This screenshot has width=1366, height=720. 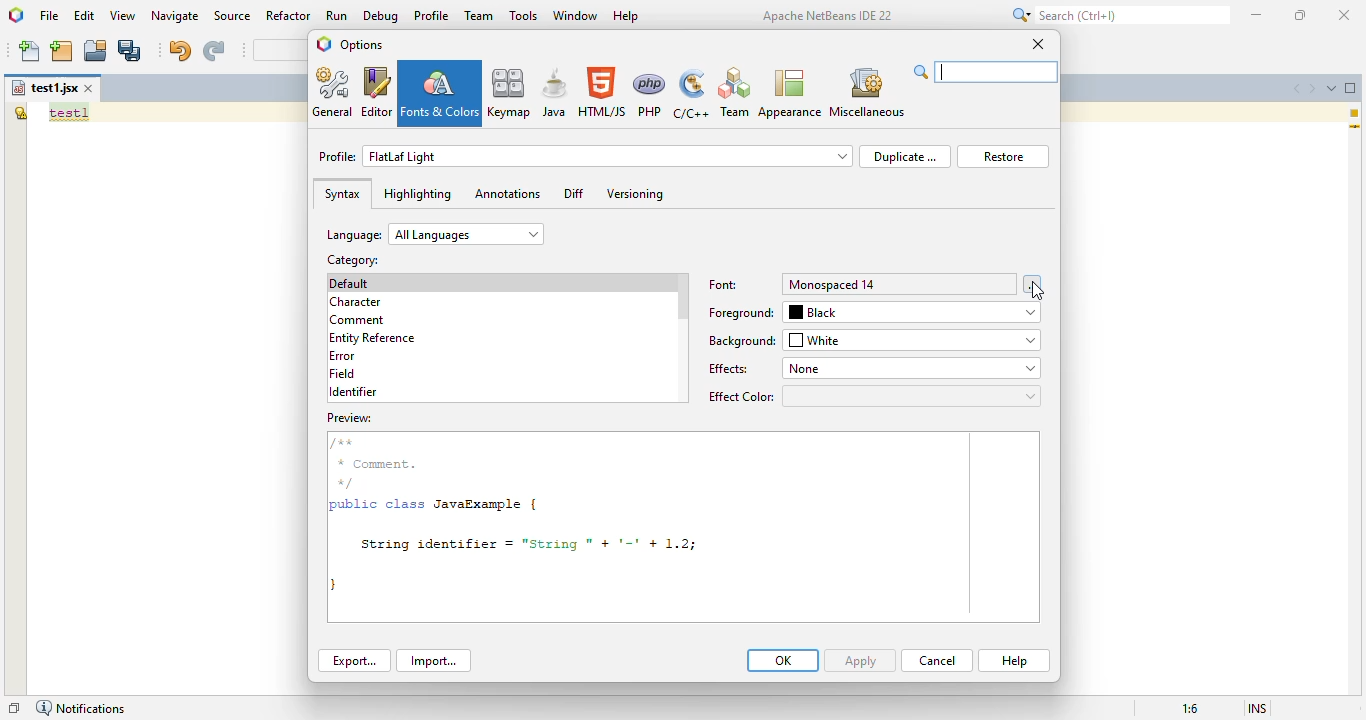 I want to click on close window, so click(x=90, y=88).